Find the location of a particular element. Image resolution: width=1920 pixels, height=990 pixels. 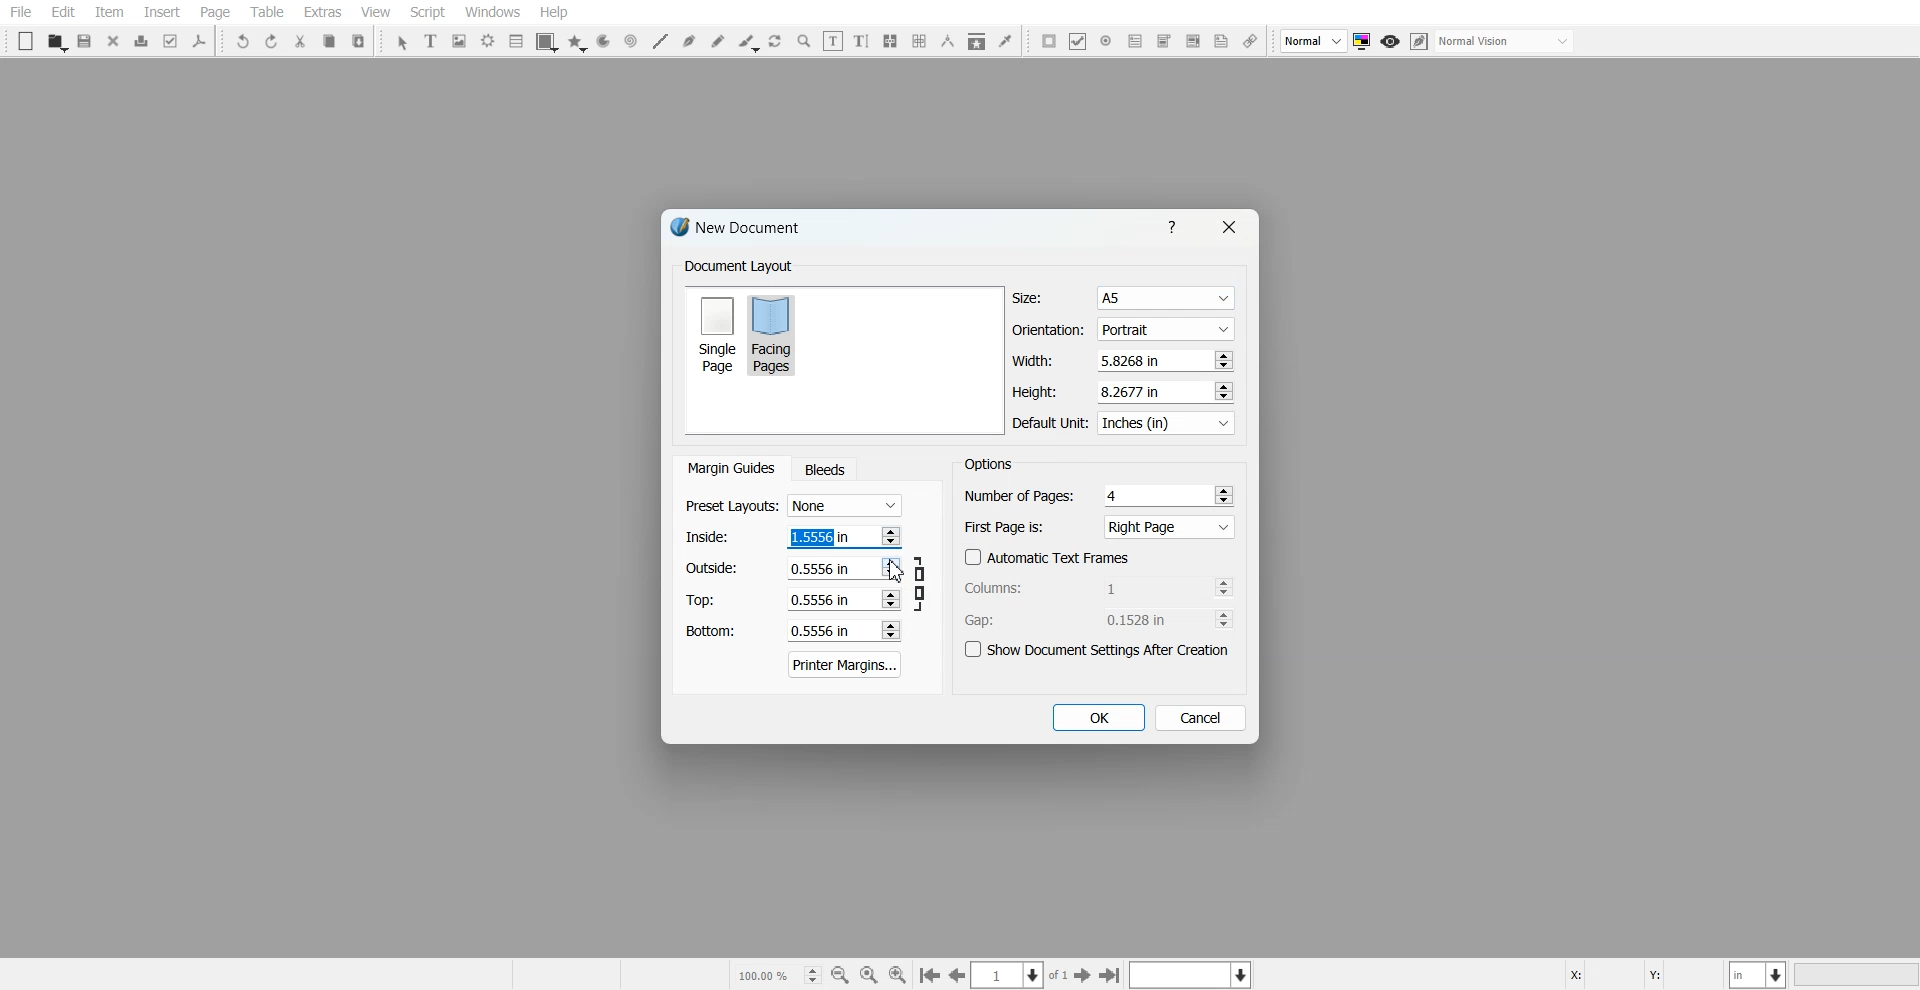

Increase and decrease No.  is located at coordinates (1224, 494).